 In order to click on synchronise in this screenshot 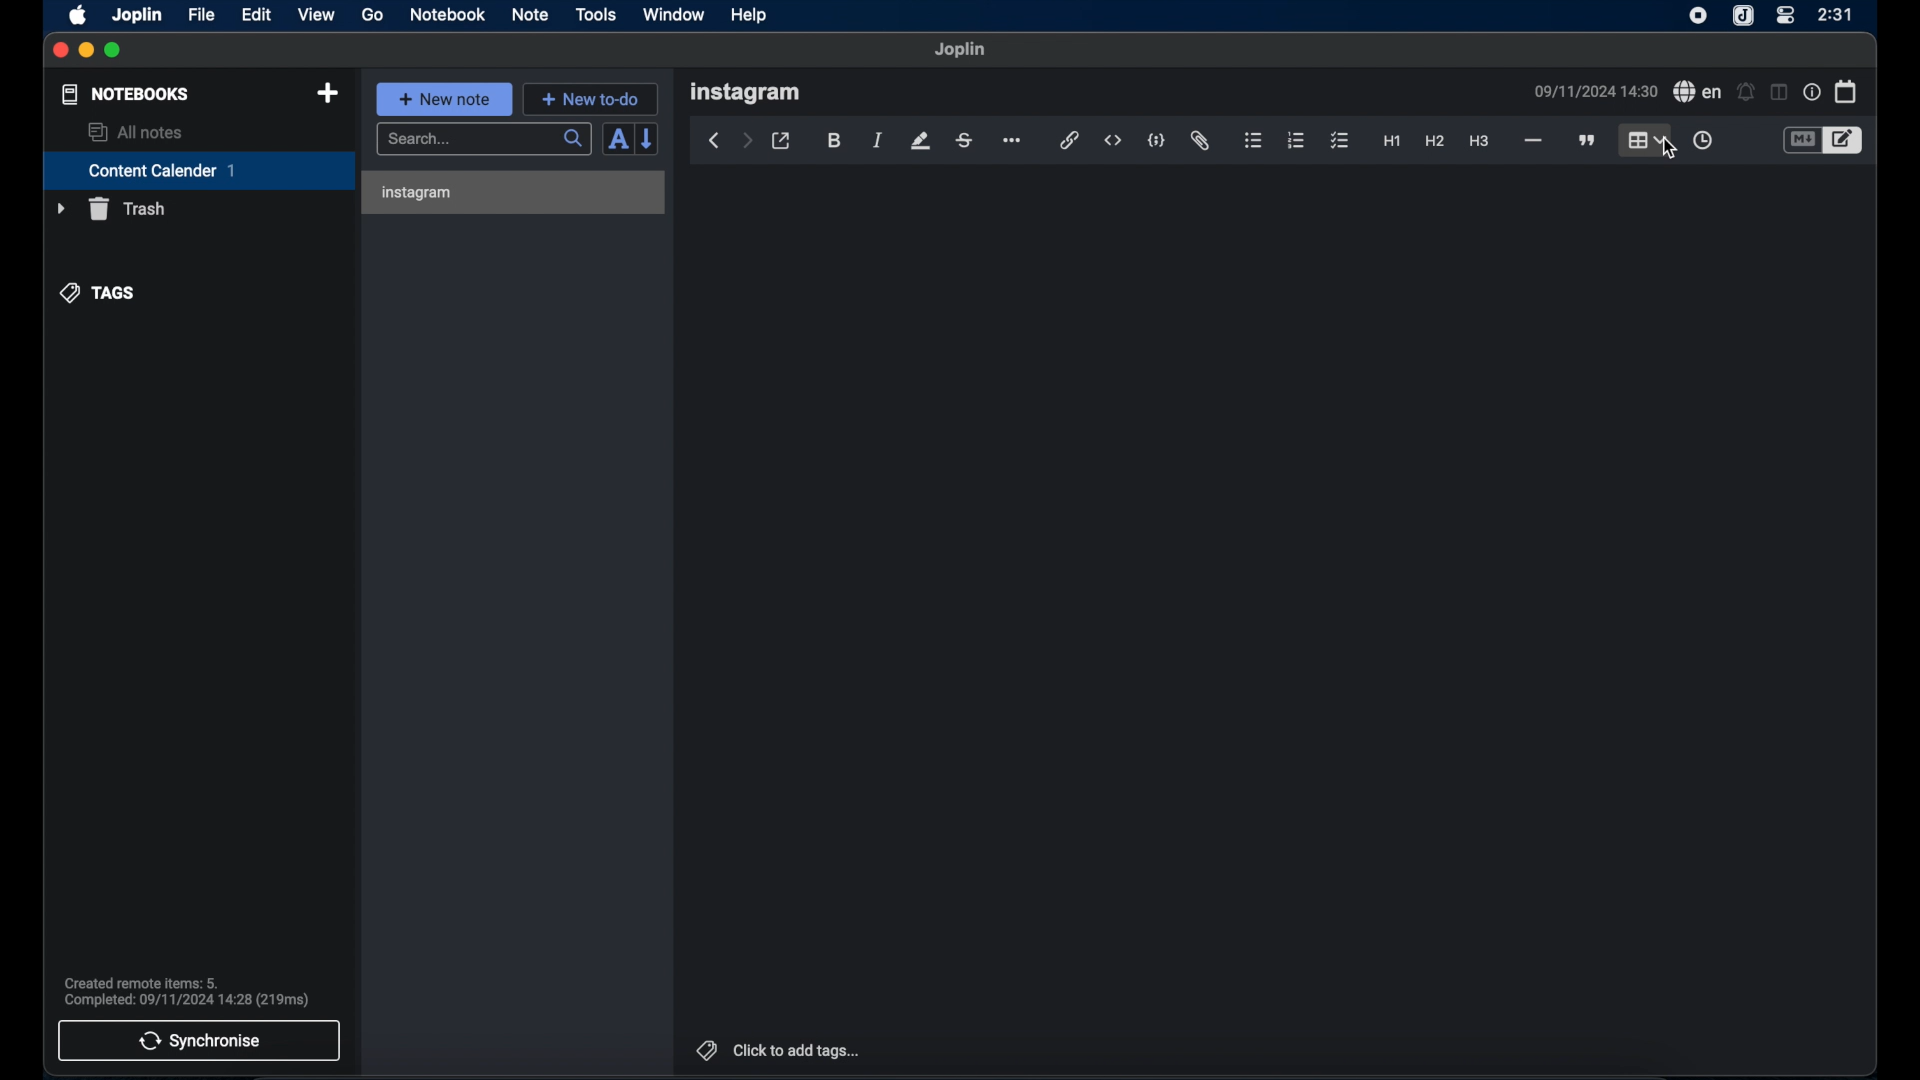, I will do `click(199, 1041)`.